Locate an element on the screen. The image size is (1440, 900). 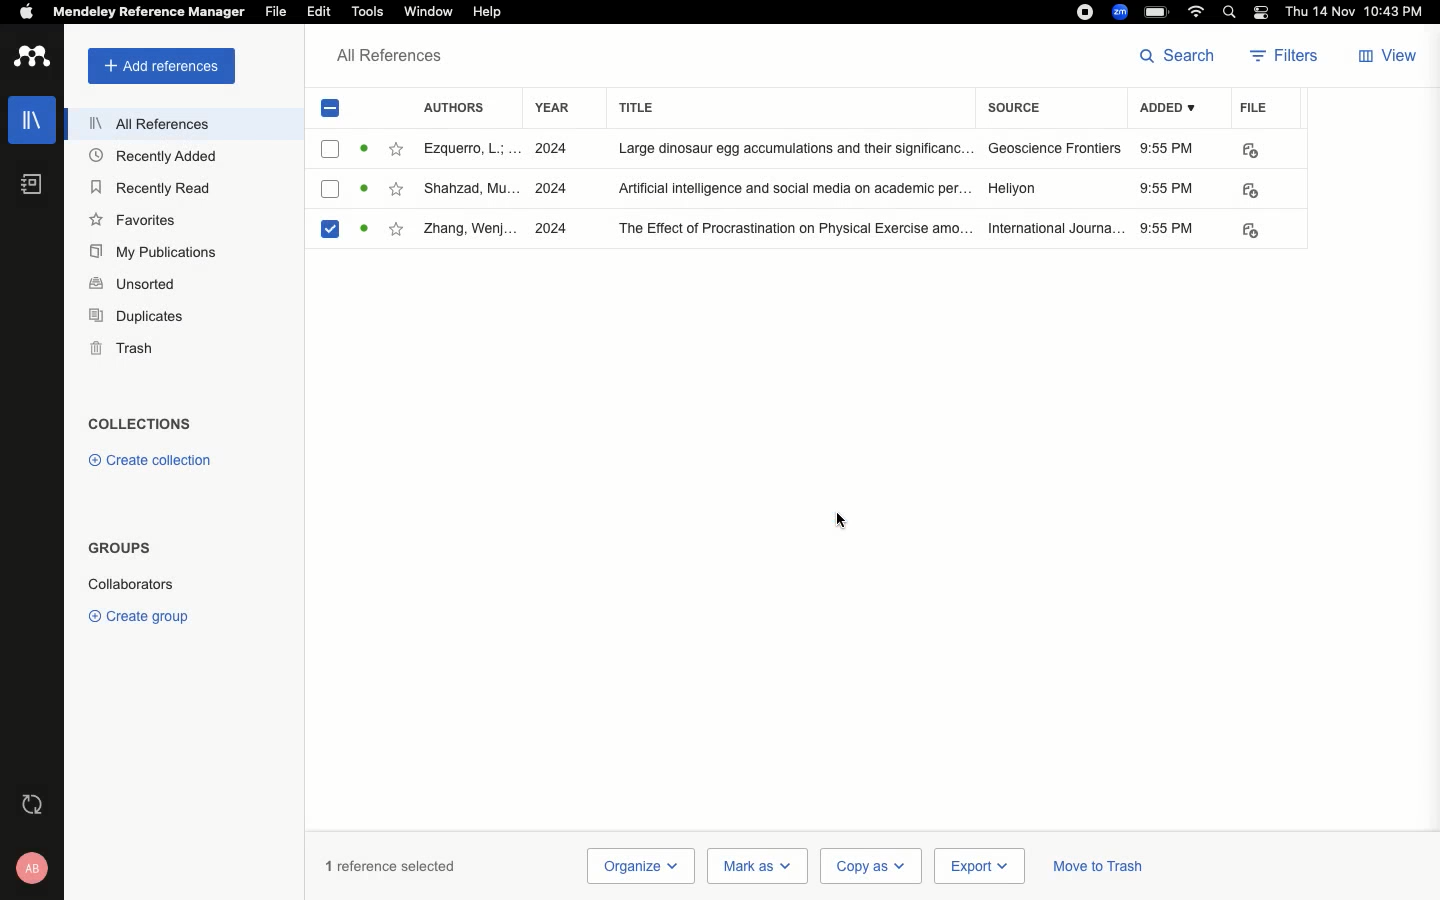
Geoscience frontiers is located at coordinates (1055, 149).